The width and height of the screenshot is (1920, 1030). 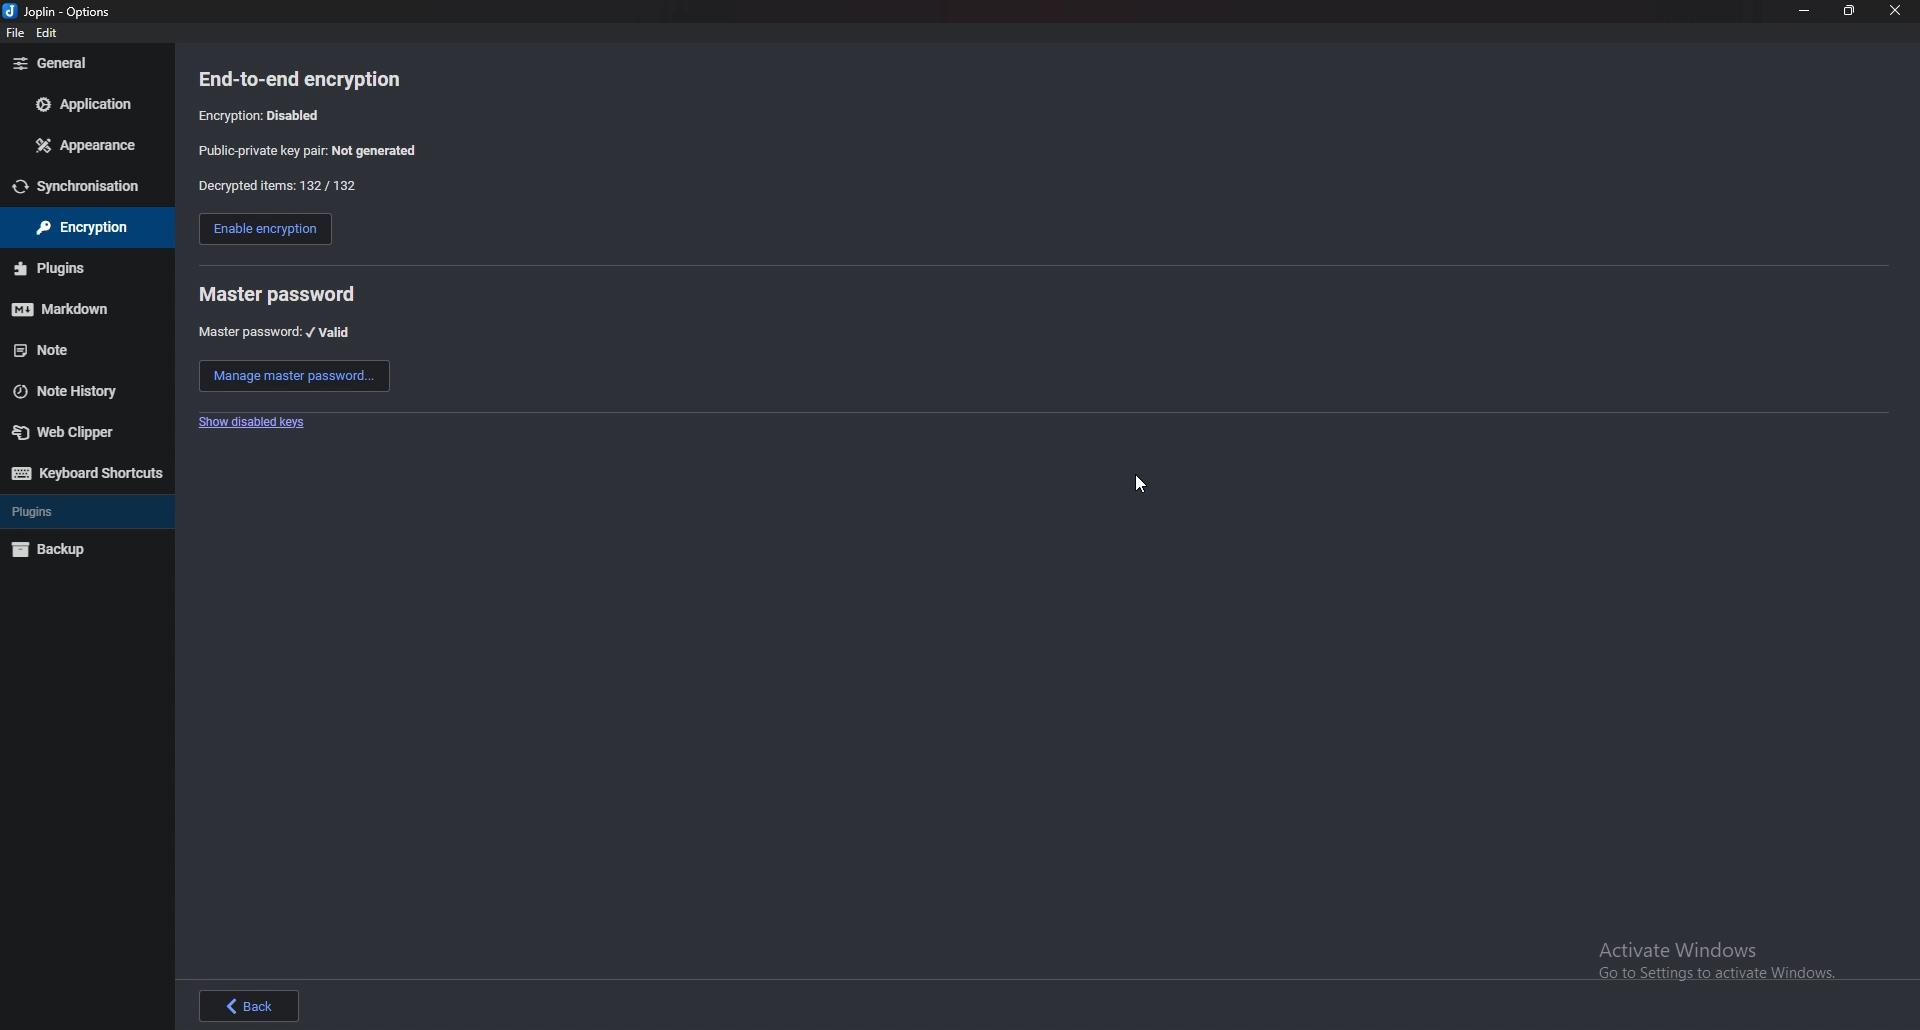 I want to click on public private key pair, so click(x=323, y=150).